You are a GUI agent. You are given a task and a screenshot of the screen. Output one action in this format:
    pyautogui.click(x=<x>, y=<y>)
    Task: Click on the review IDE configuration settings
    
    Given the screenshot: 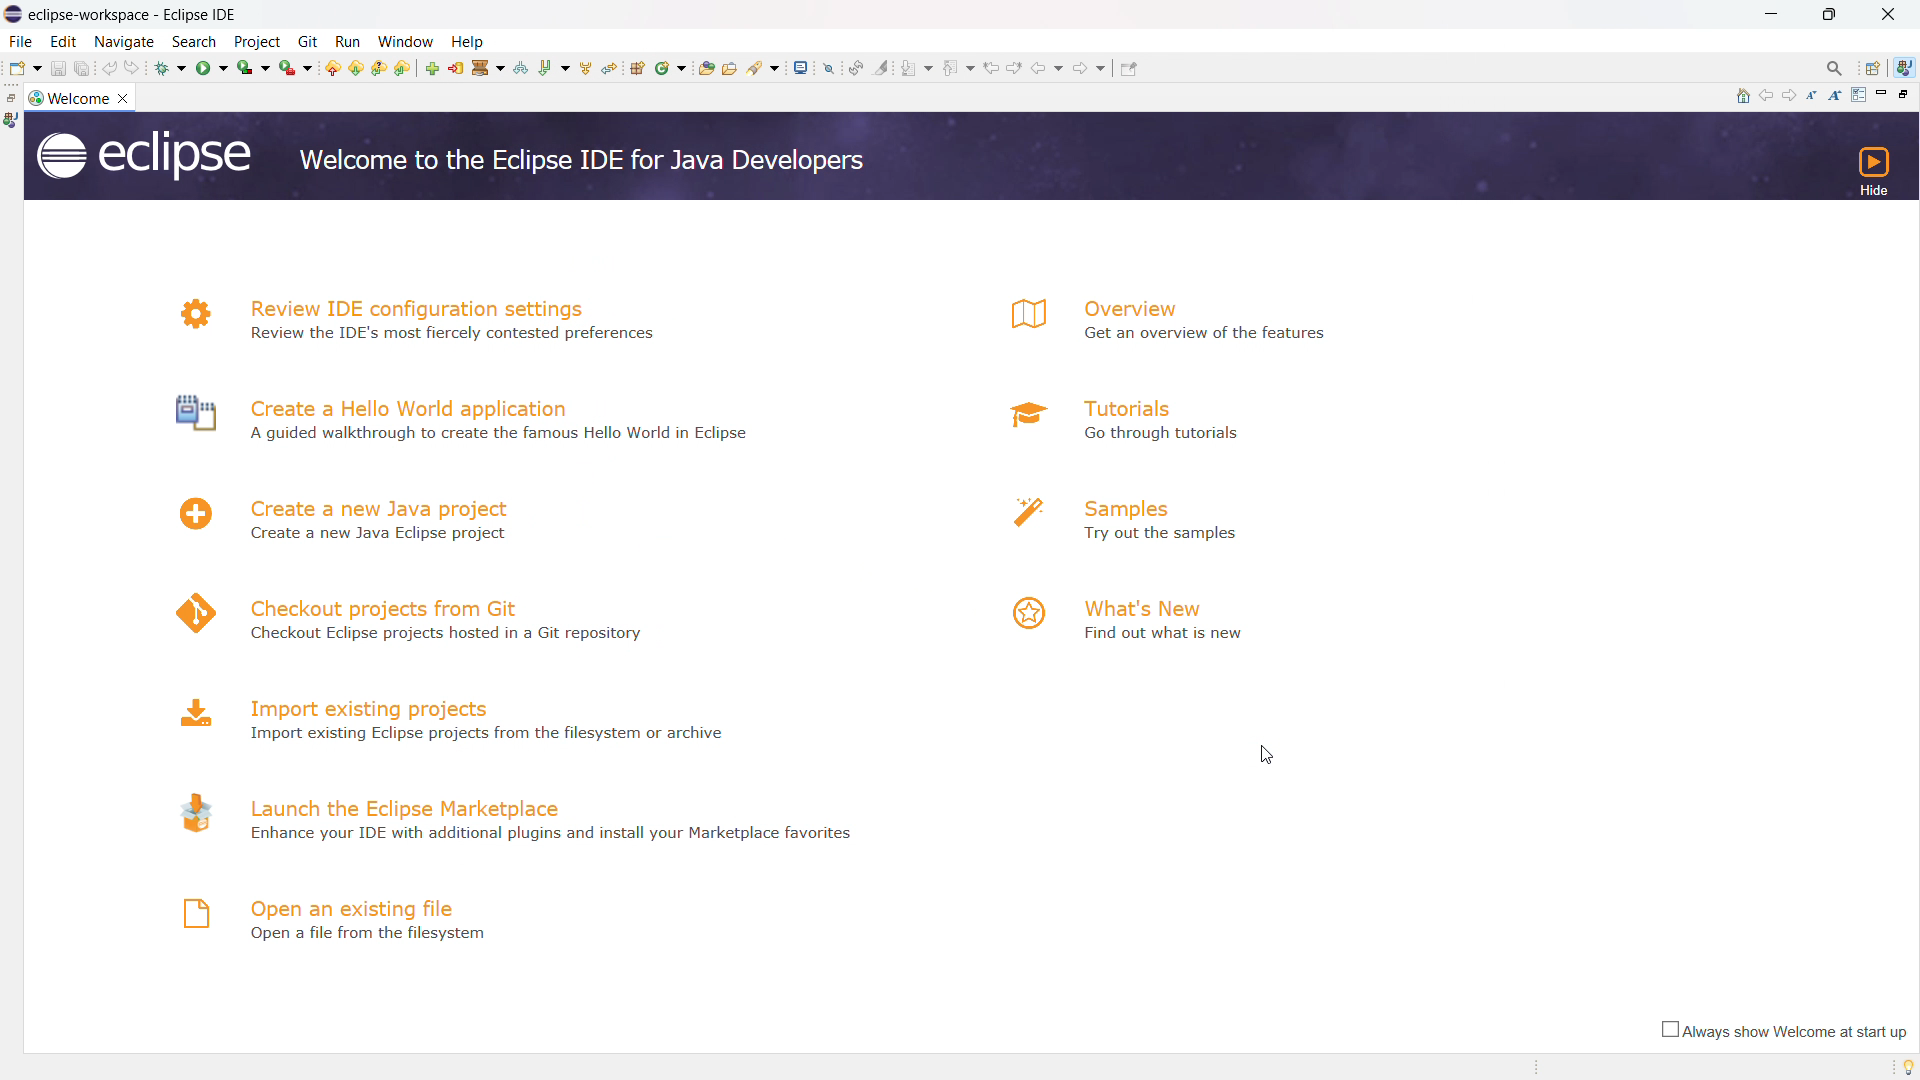 What is the action you would take?
    pyautogui.click(x=415, y=305)
    